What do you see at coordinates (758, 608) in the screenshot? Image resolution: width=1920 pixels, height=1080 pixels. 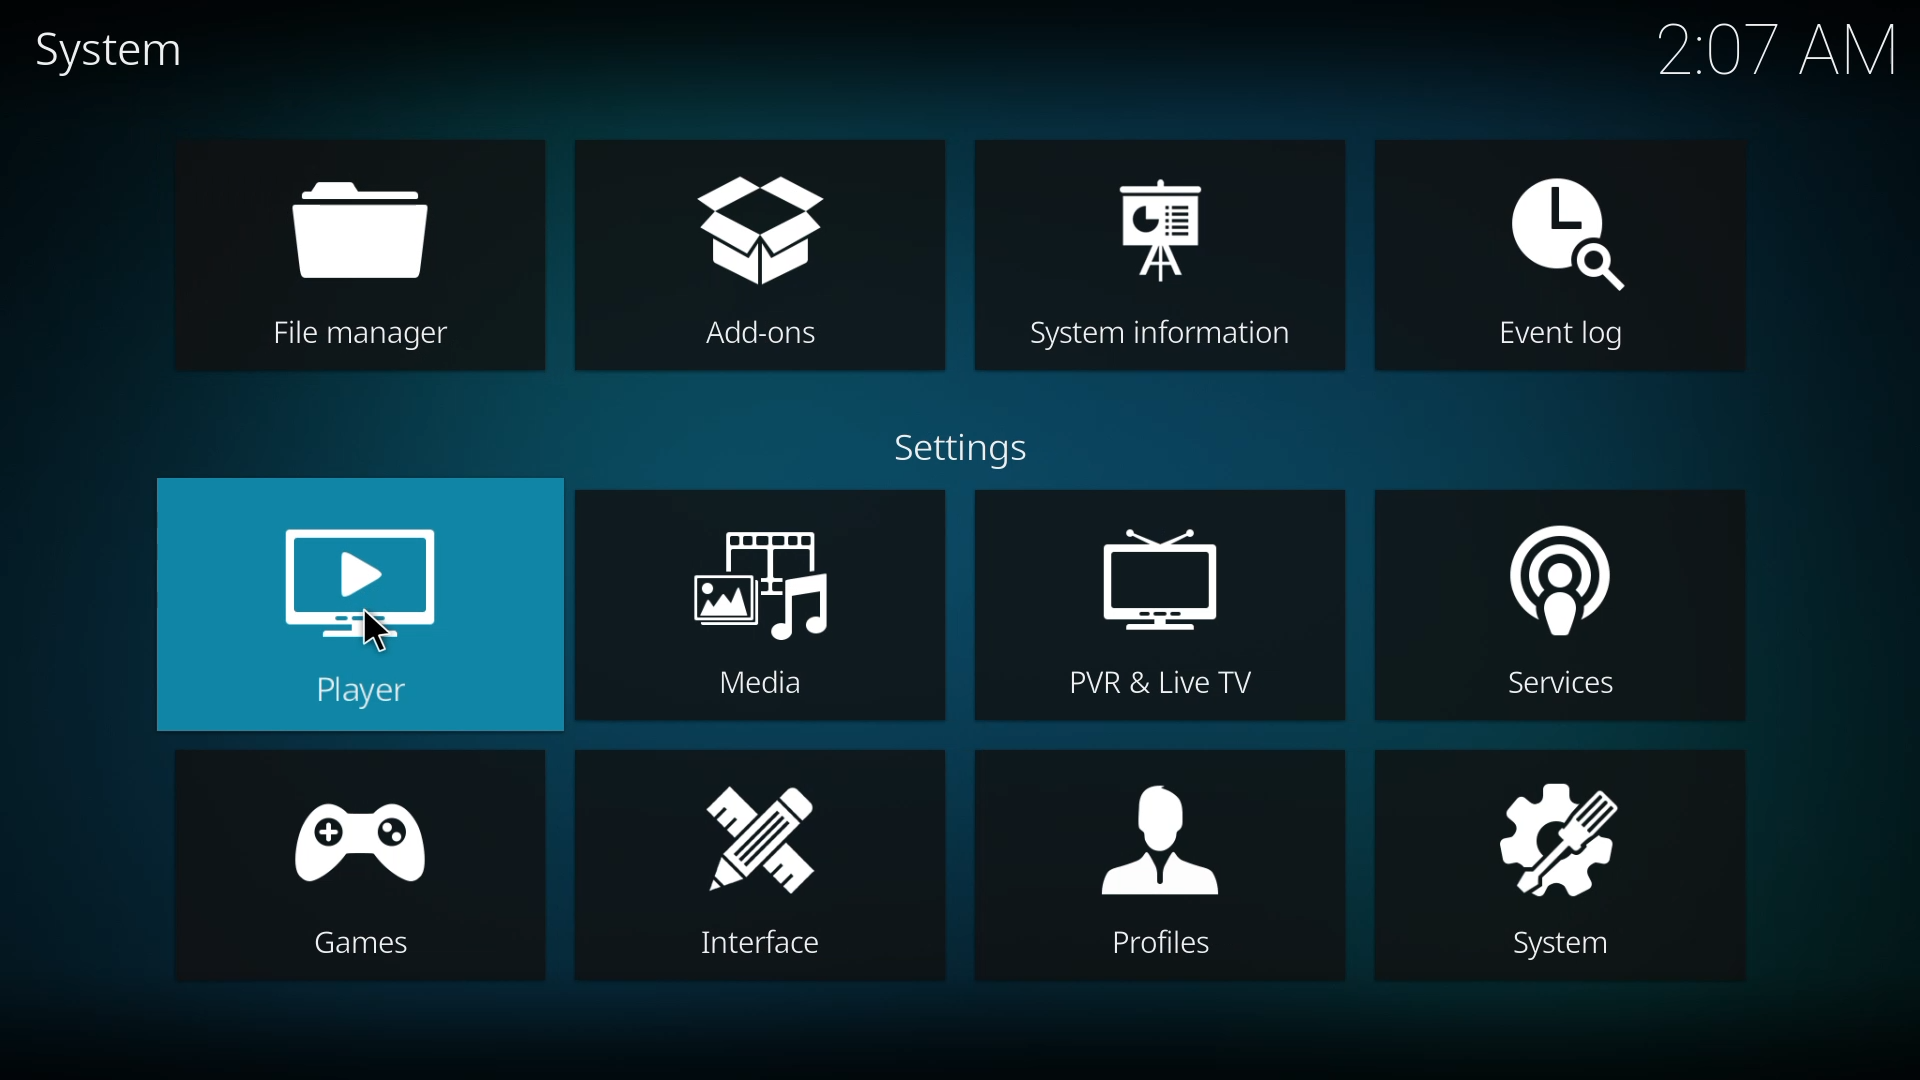 I see `media` at bounding box center [758, 608].